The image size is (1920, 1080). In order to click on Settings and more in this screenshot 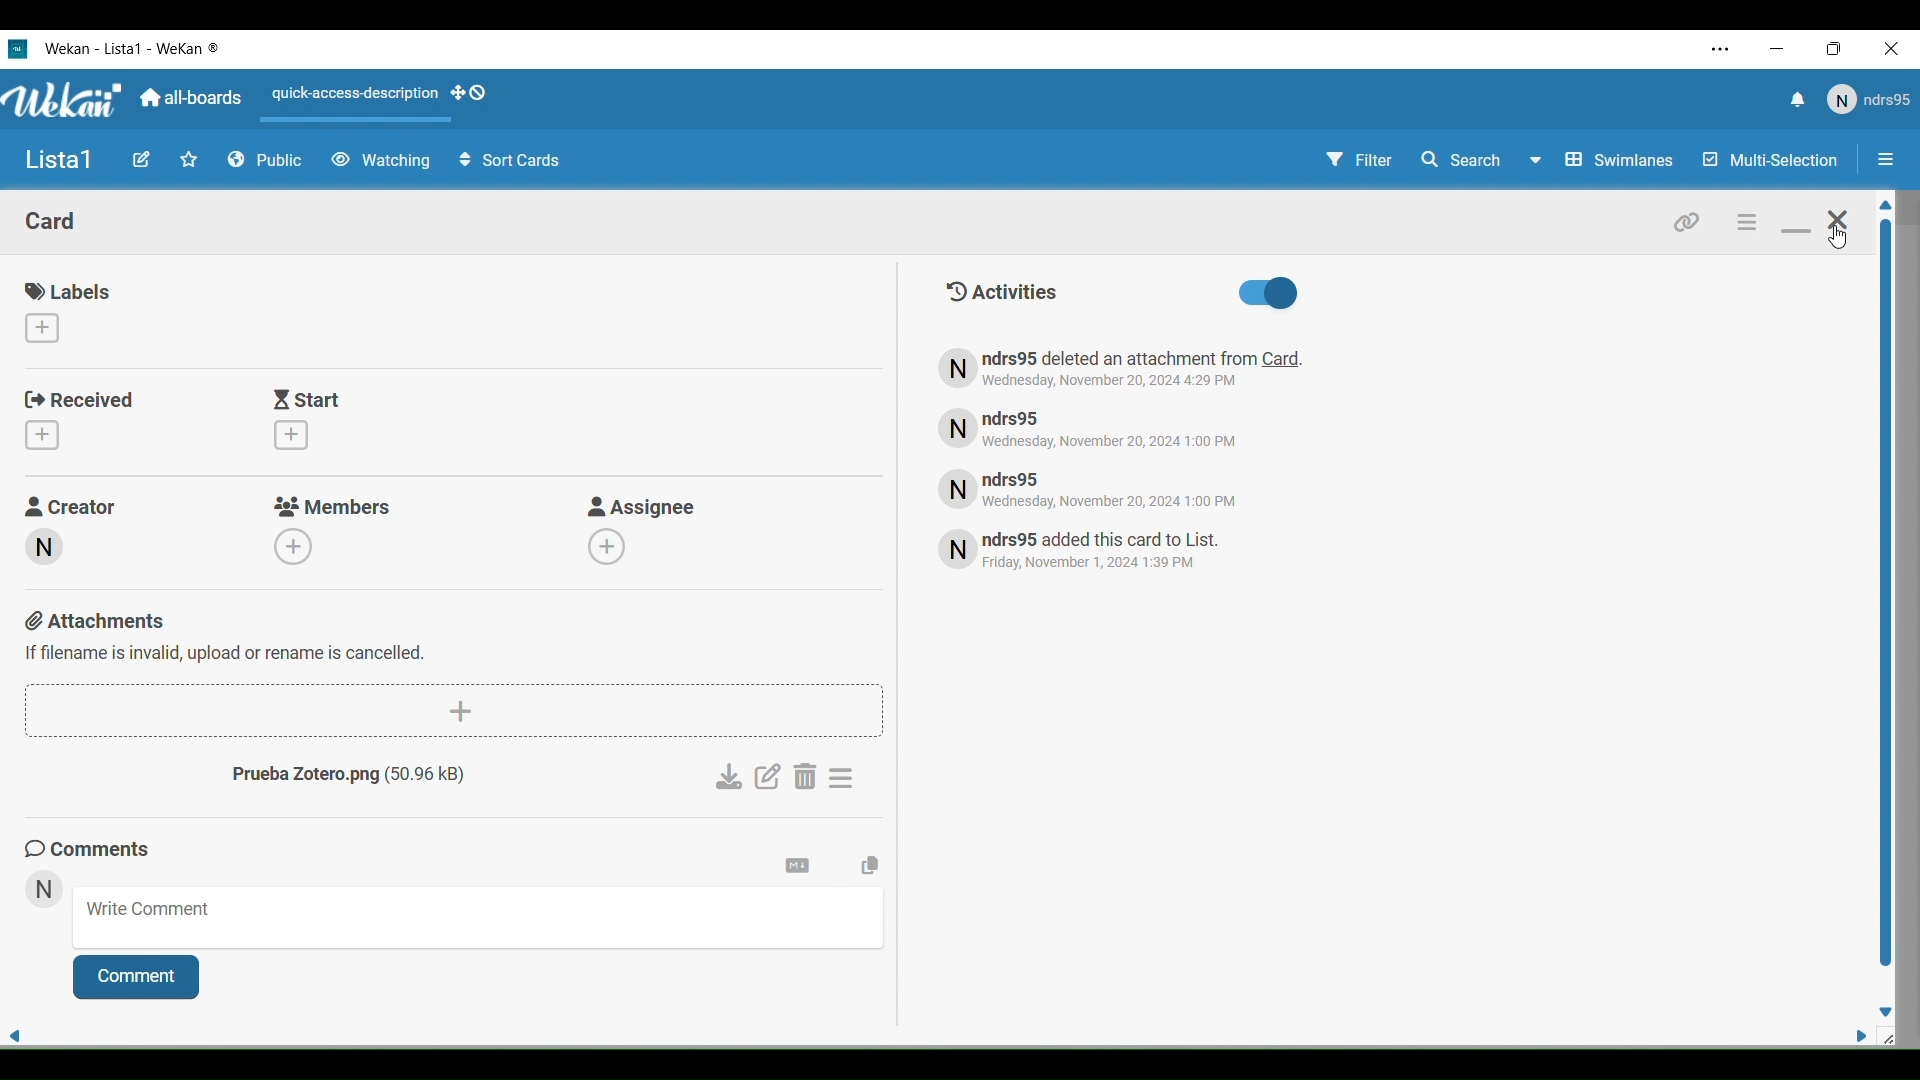, I will do `click(1722, 49)`.